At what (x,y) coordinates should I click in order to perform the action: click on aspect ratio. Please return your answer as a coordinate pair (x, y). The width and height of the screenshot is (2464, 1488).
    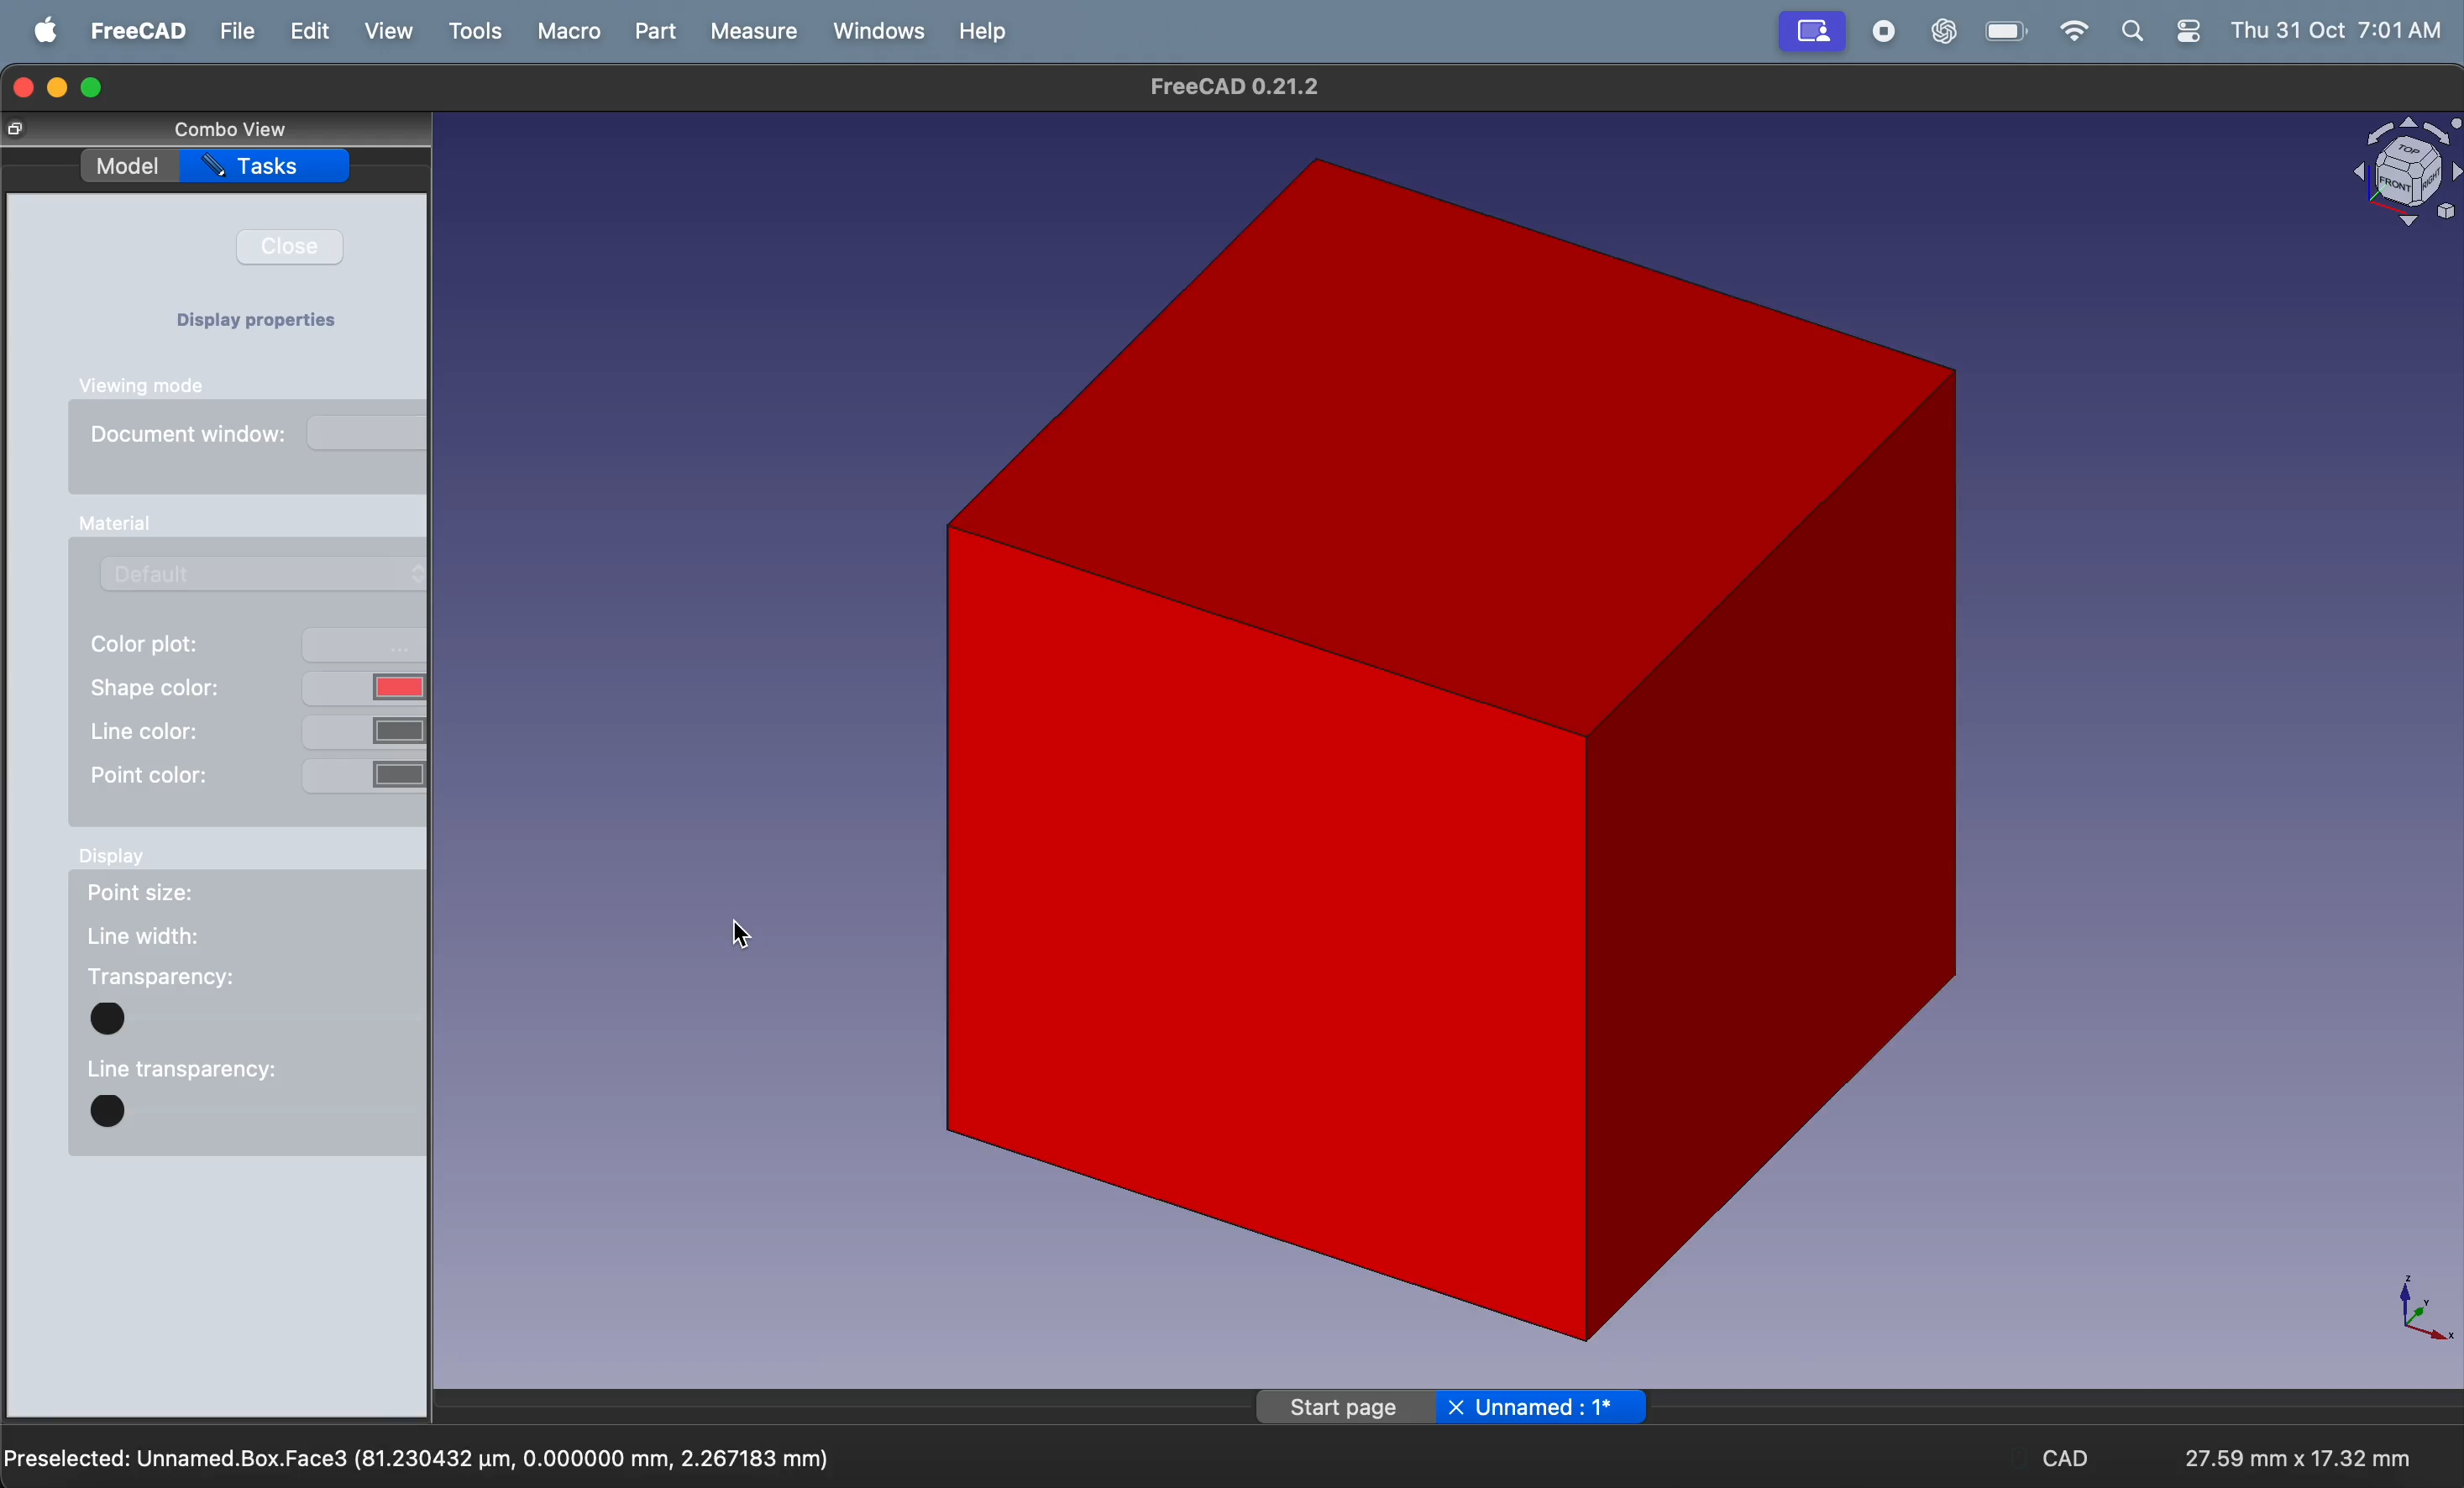
    Looking at the image, I should click on (2289, 1449).